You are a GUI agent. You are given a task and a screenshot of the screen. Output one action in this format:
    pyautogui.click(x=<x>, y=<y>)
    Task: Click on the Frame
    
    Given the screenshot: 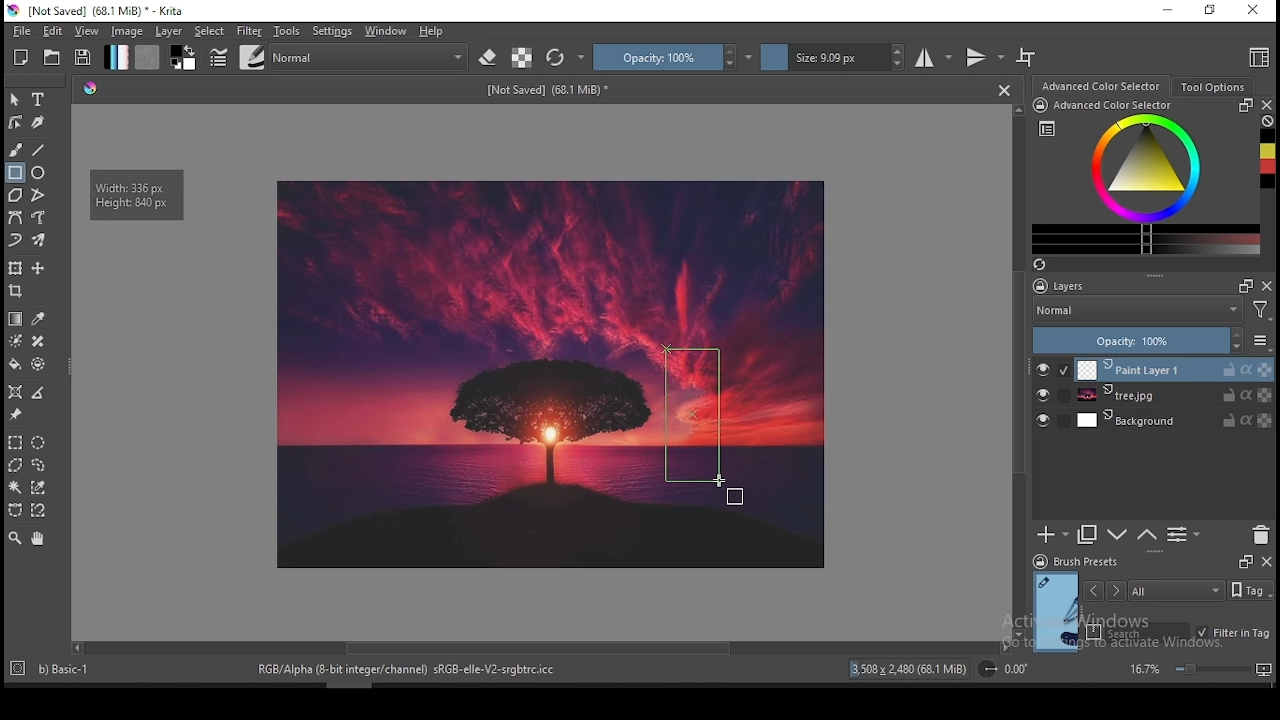 What is the action you would take?
    pyautogui.click(x=1243, y=562)
    